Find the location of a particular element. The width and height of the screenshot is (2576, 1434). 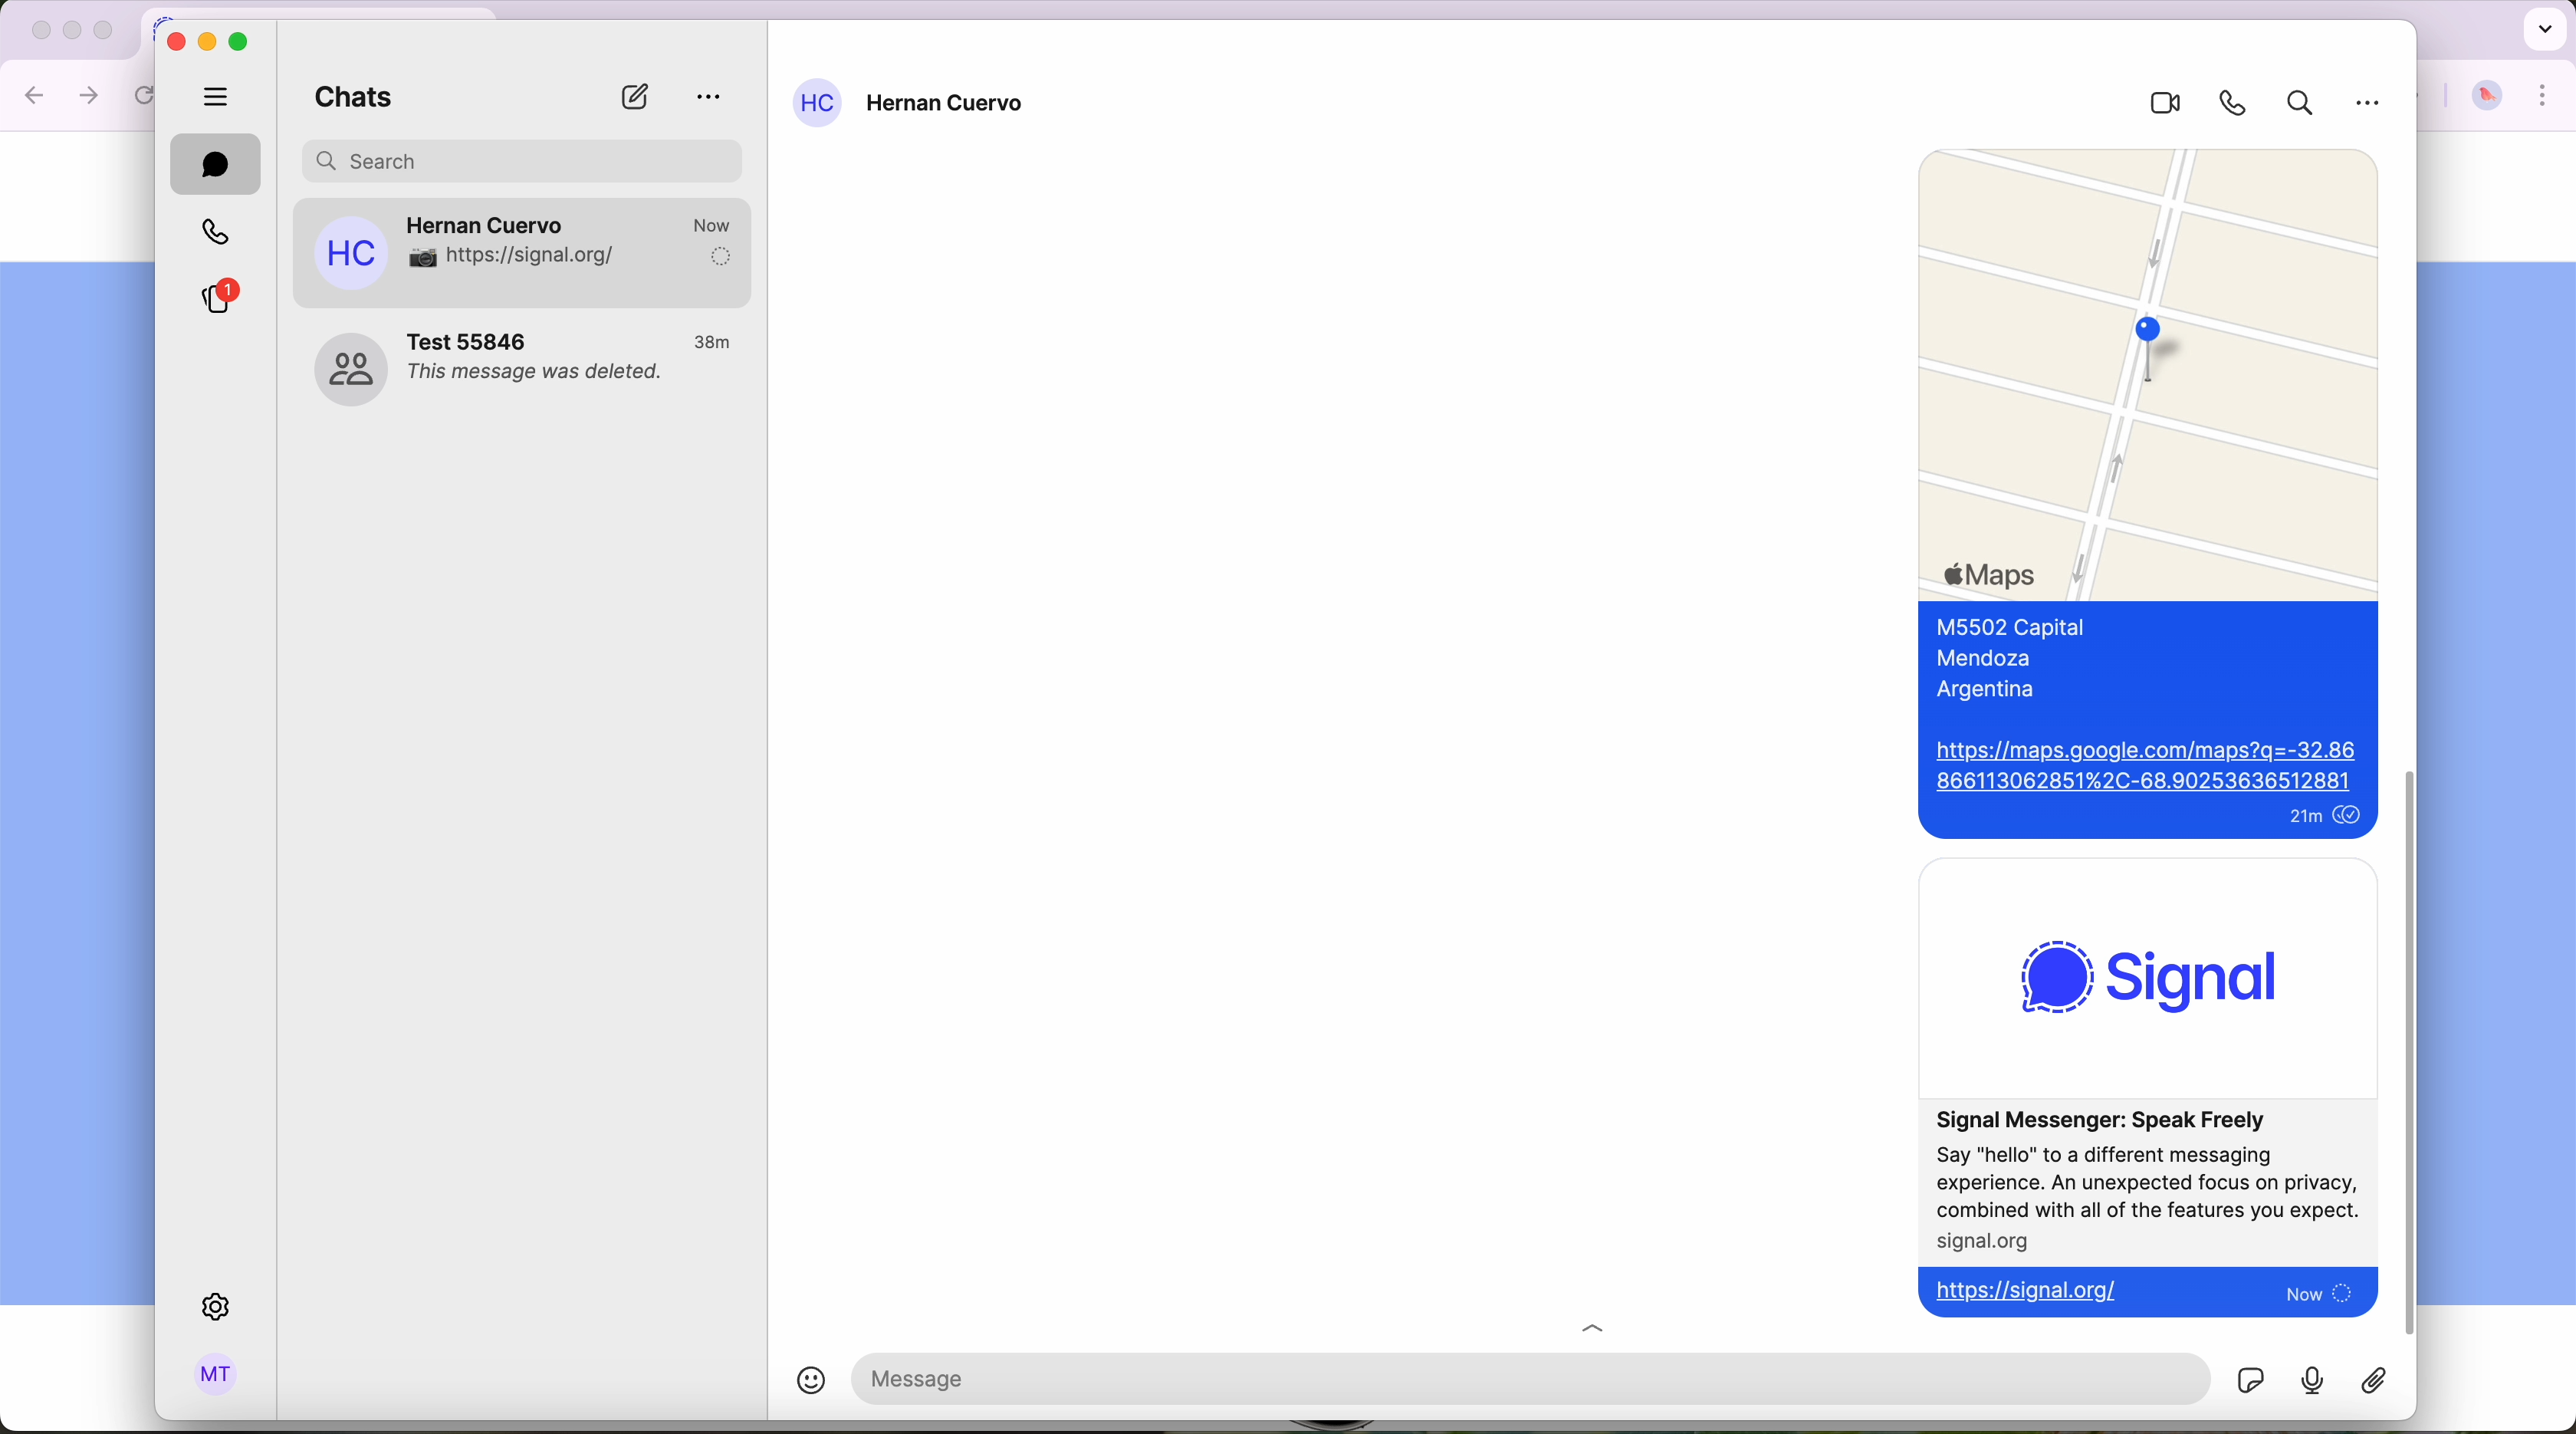

search is located at coordinates (2295, 106).